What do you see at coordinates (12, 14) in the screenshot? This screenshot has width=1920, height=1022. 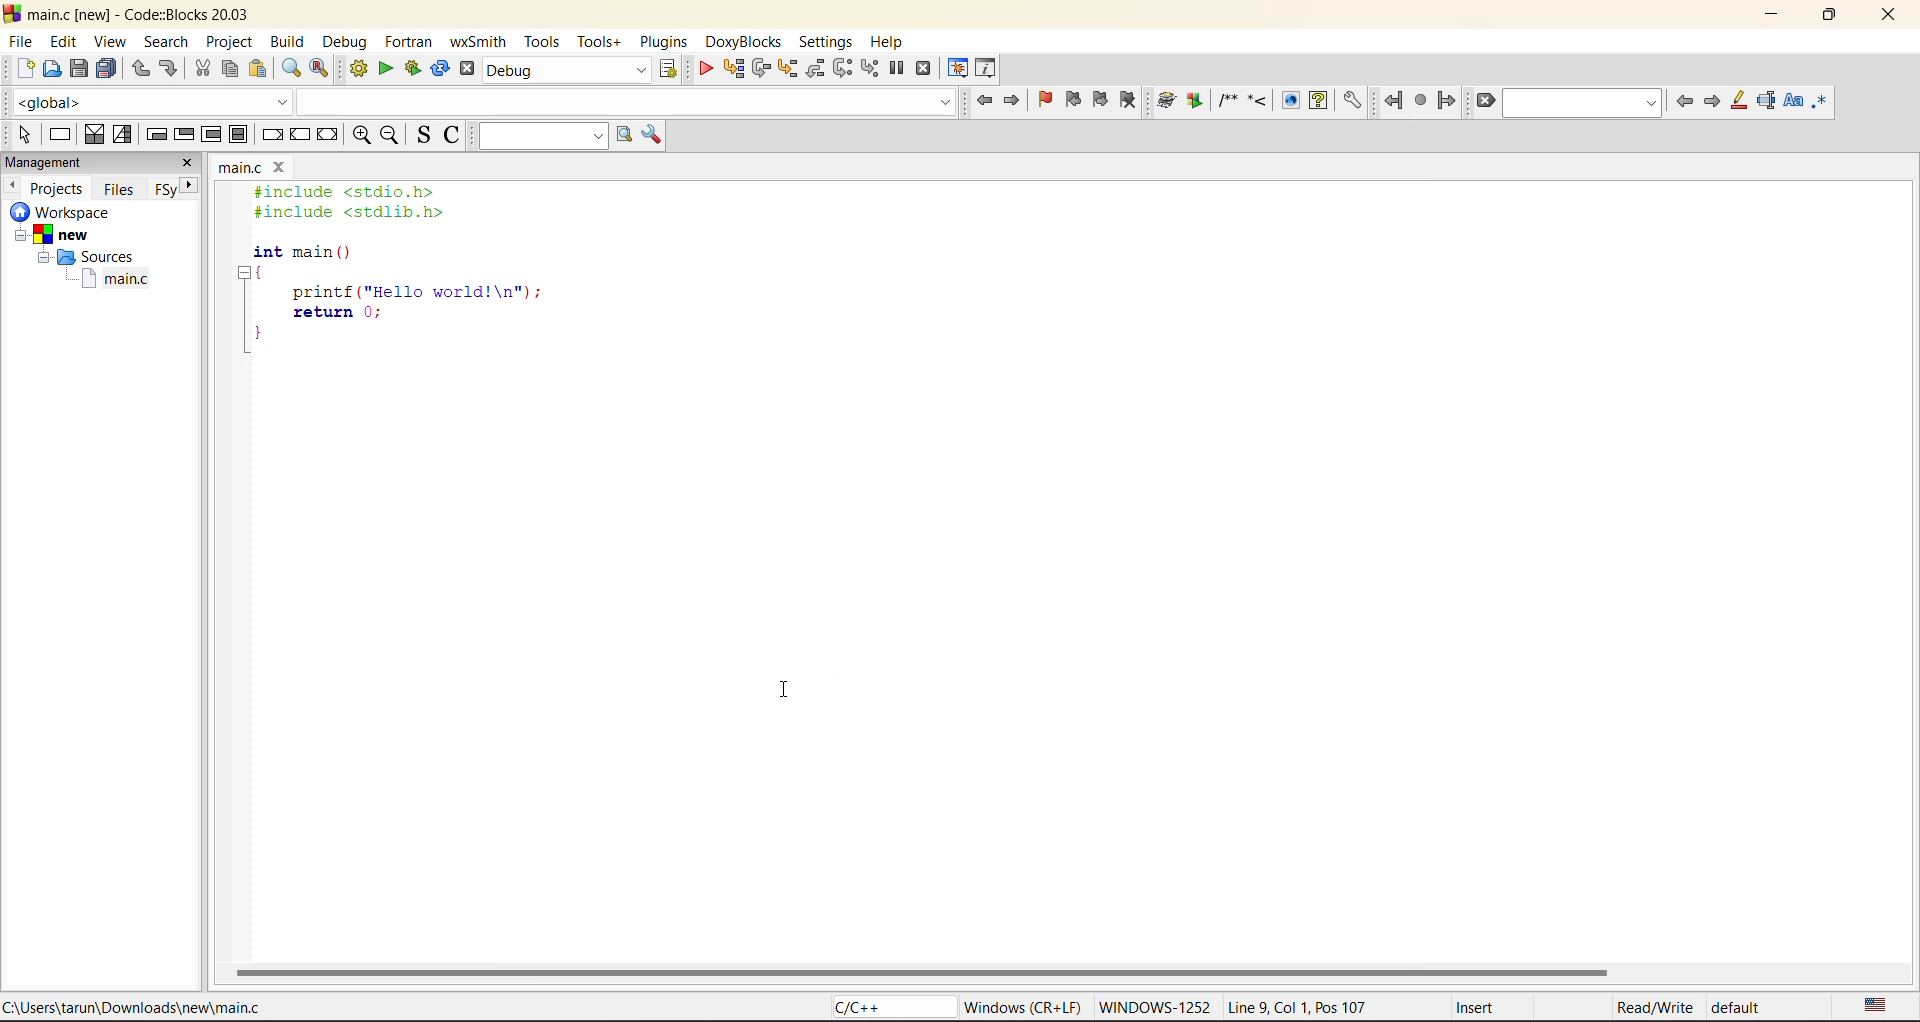 I see `code blocks logo` at bounding box center [12, 14].